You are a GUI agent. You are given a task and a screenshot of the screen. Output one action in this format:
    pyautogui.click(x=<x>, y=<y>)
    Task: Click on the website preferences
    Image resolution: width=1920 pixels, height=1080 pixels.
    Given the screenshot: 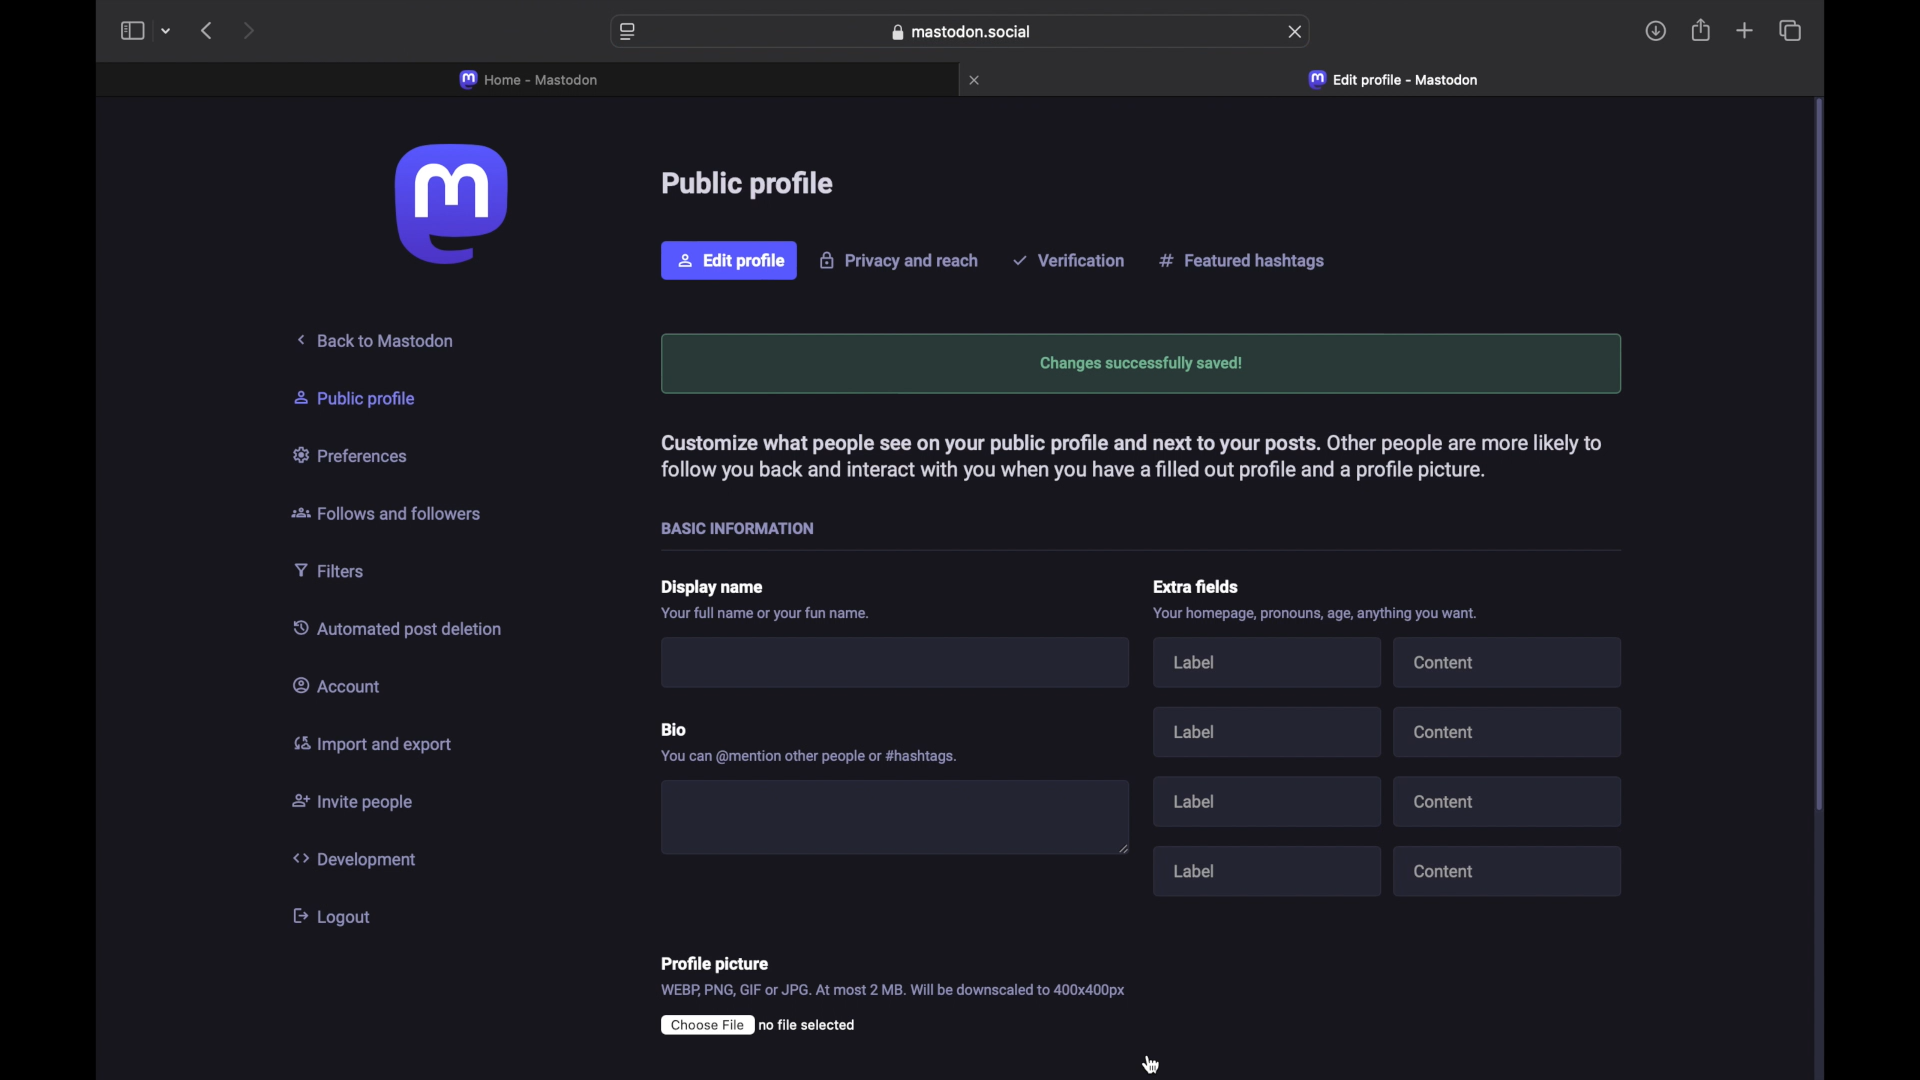 What is the action you would take?
    pyautogui.click(x=626, y=33)
    